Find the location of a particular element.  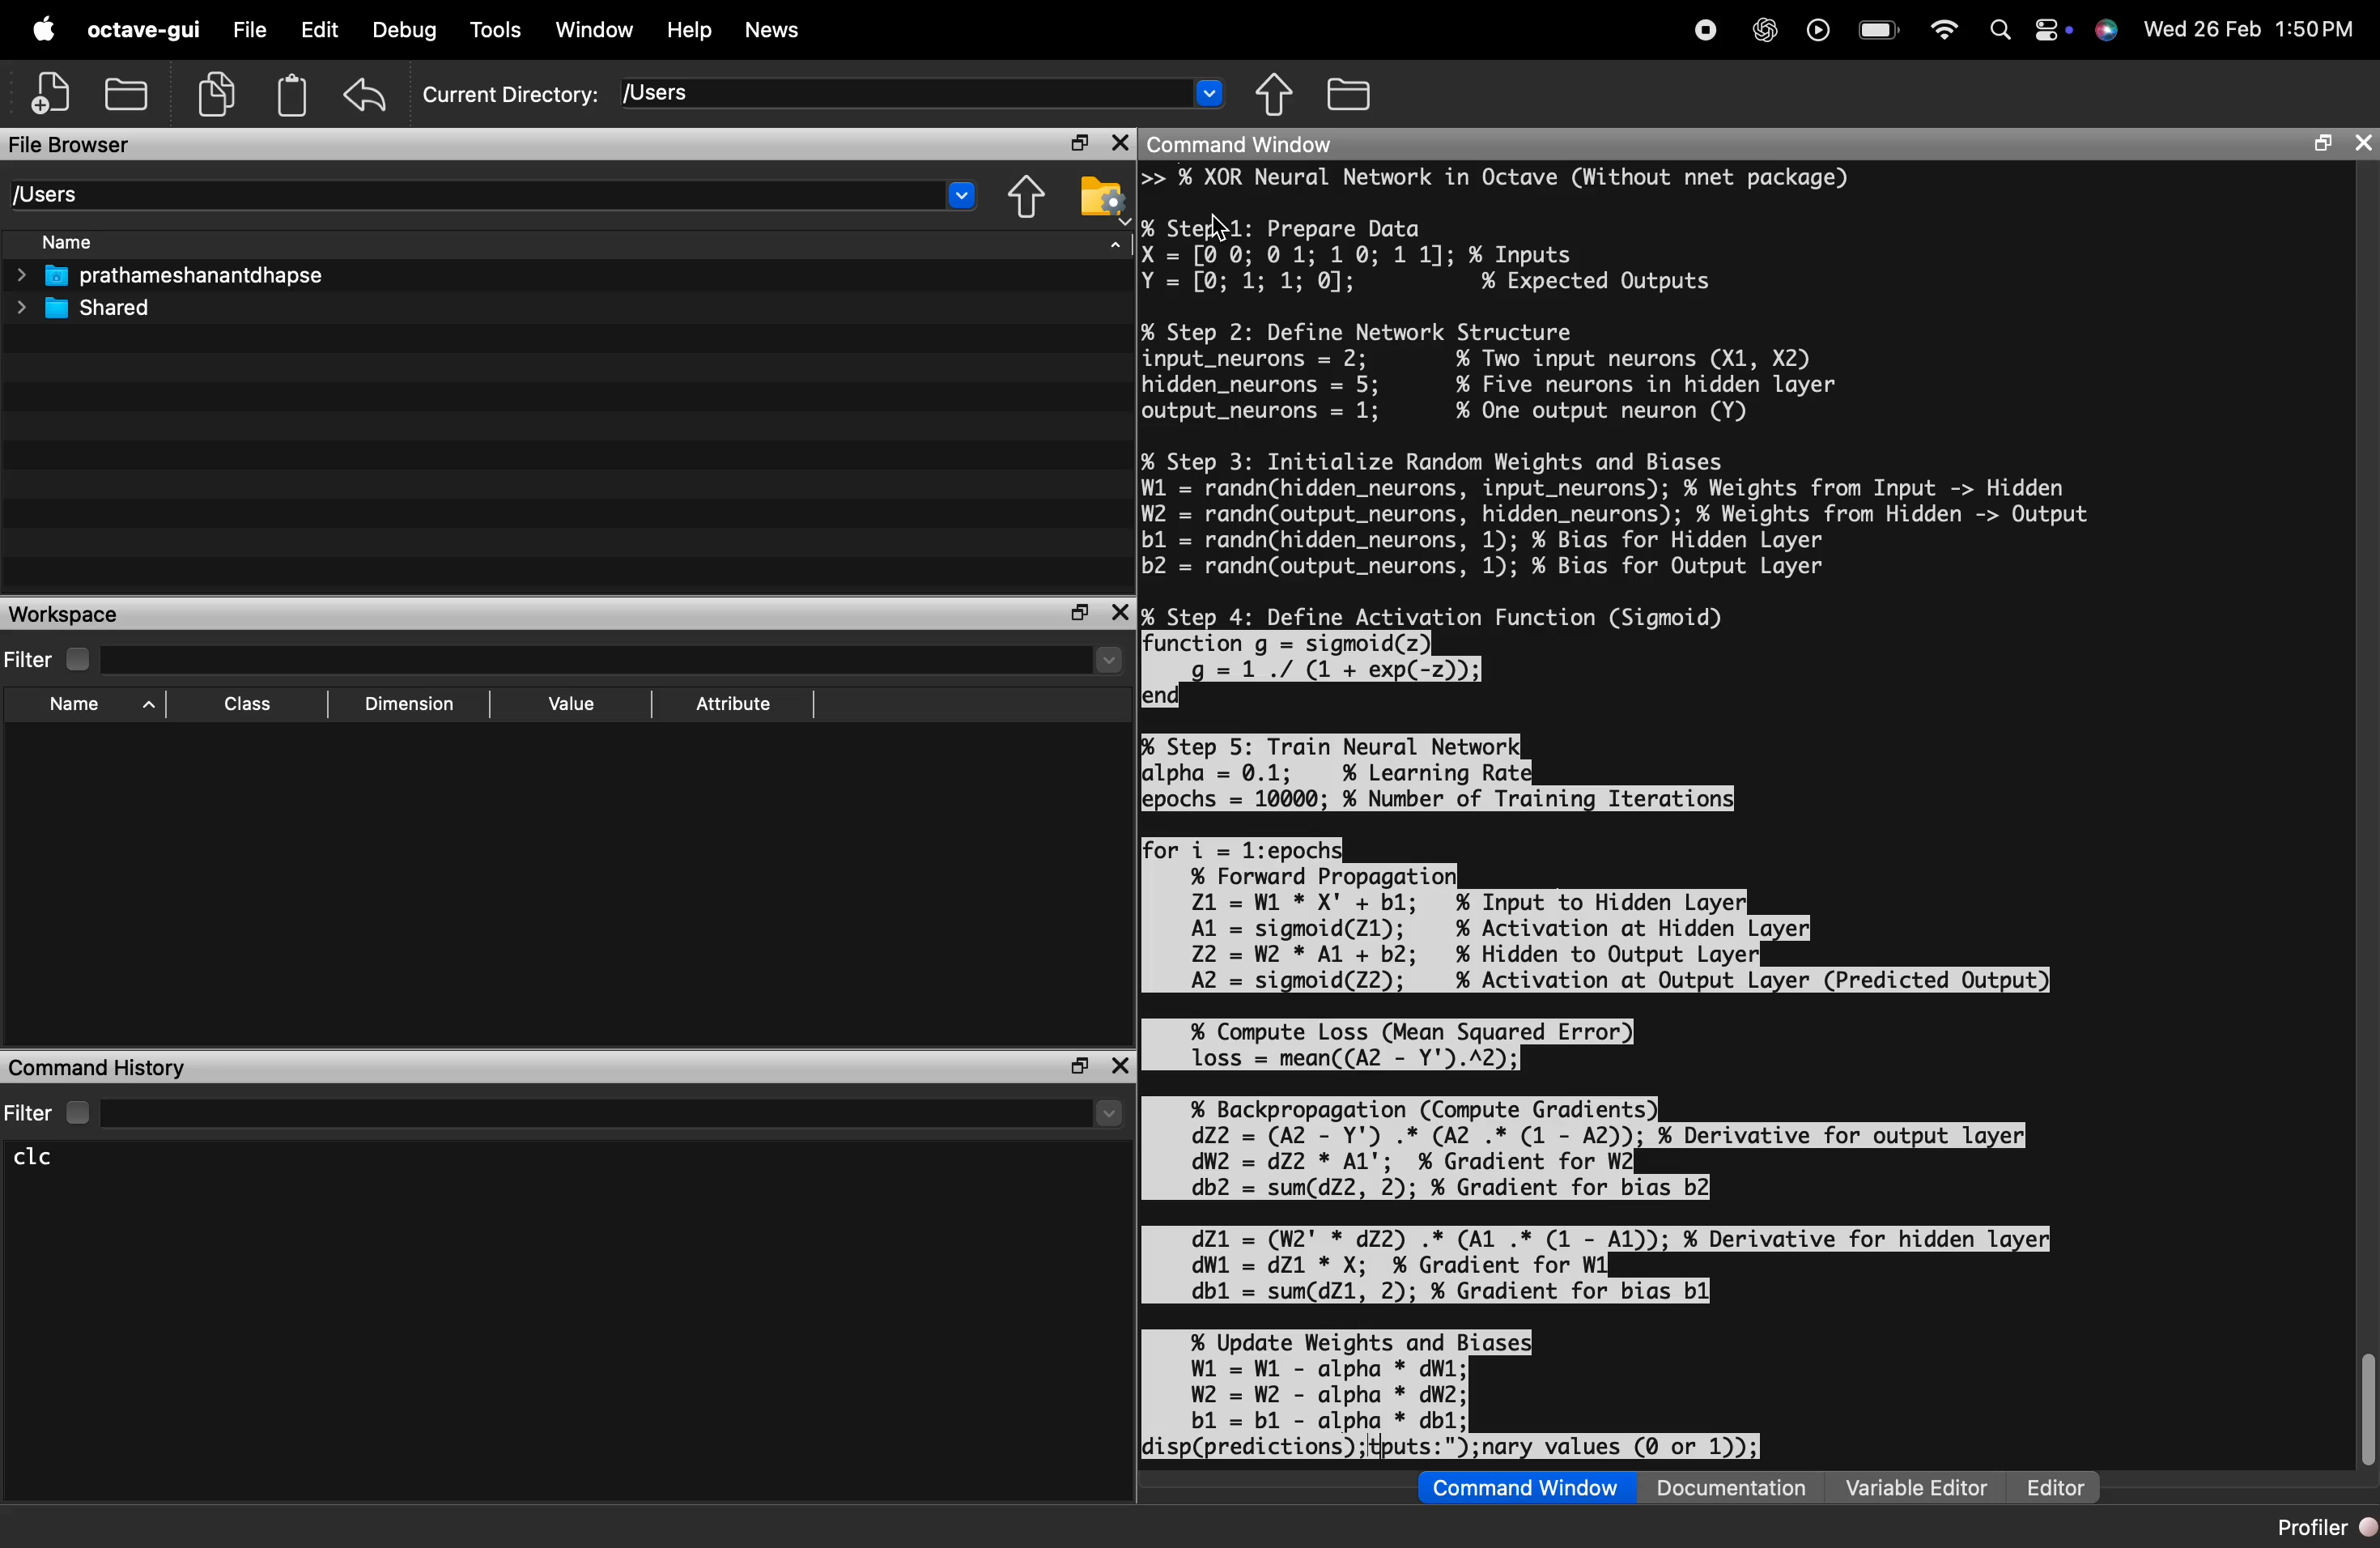

Help is located at coordinates (689, 30).